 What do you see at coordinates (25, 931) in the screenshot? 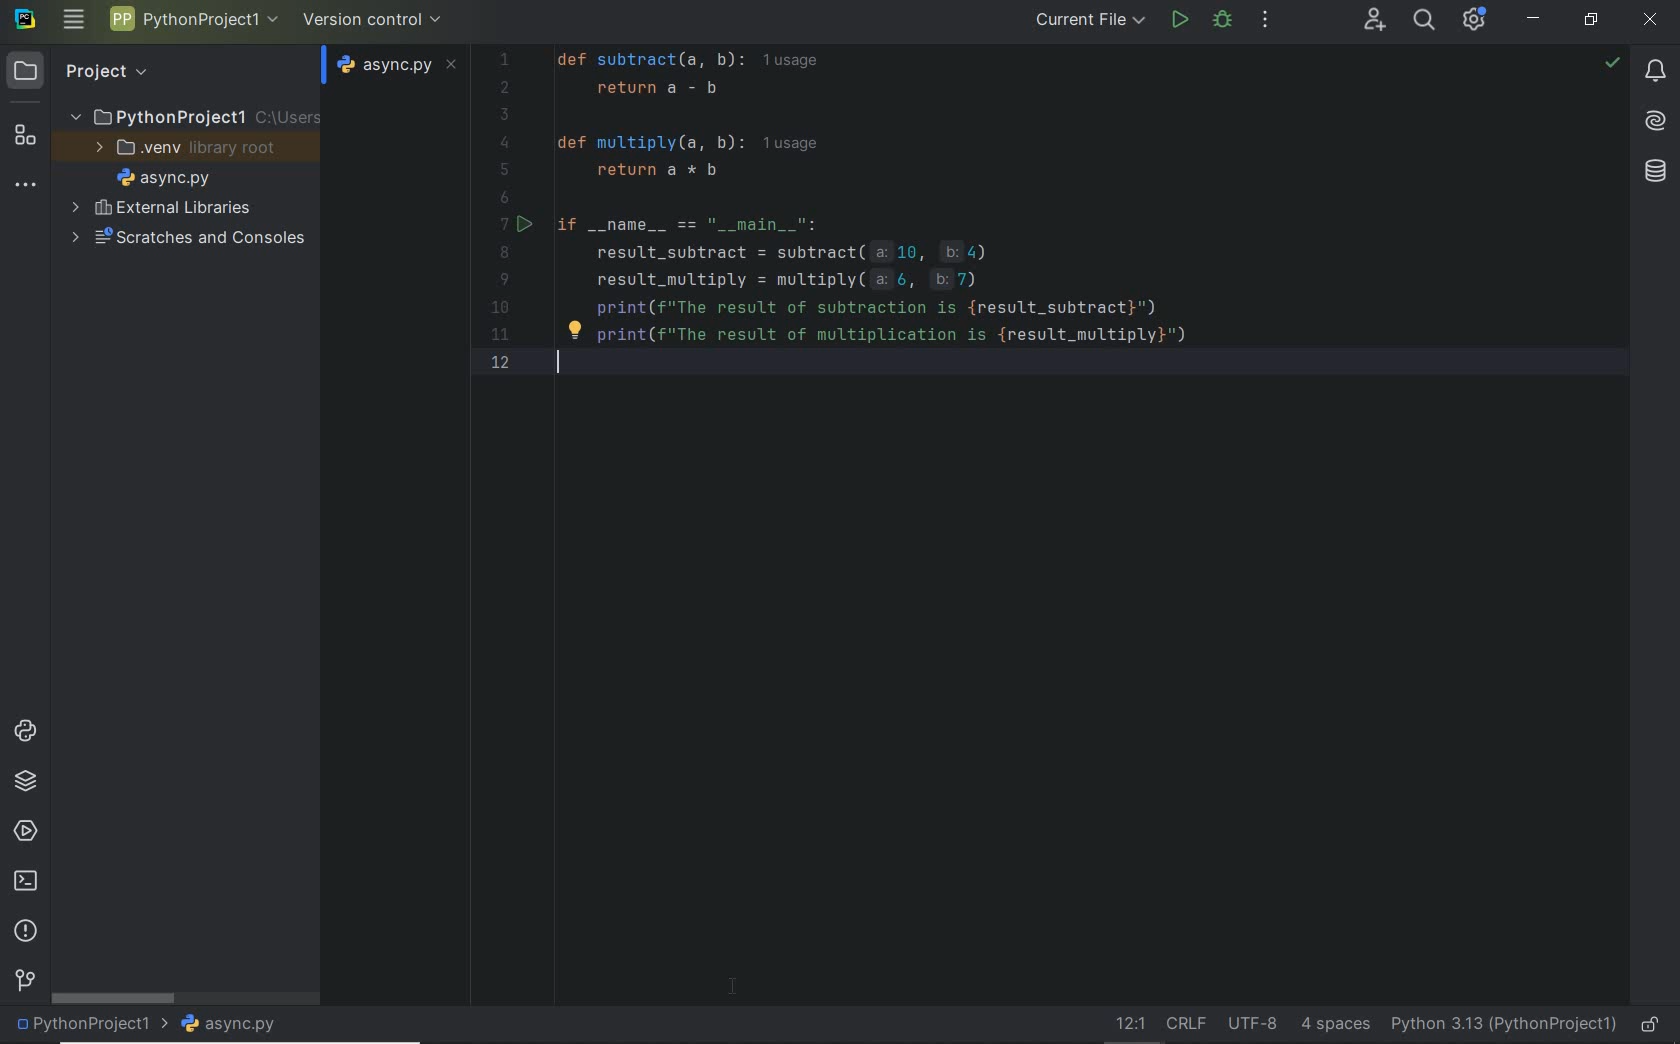
I see `problems` at bounding box center [25, 931].